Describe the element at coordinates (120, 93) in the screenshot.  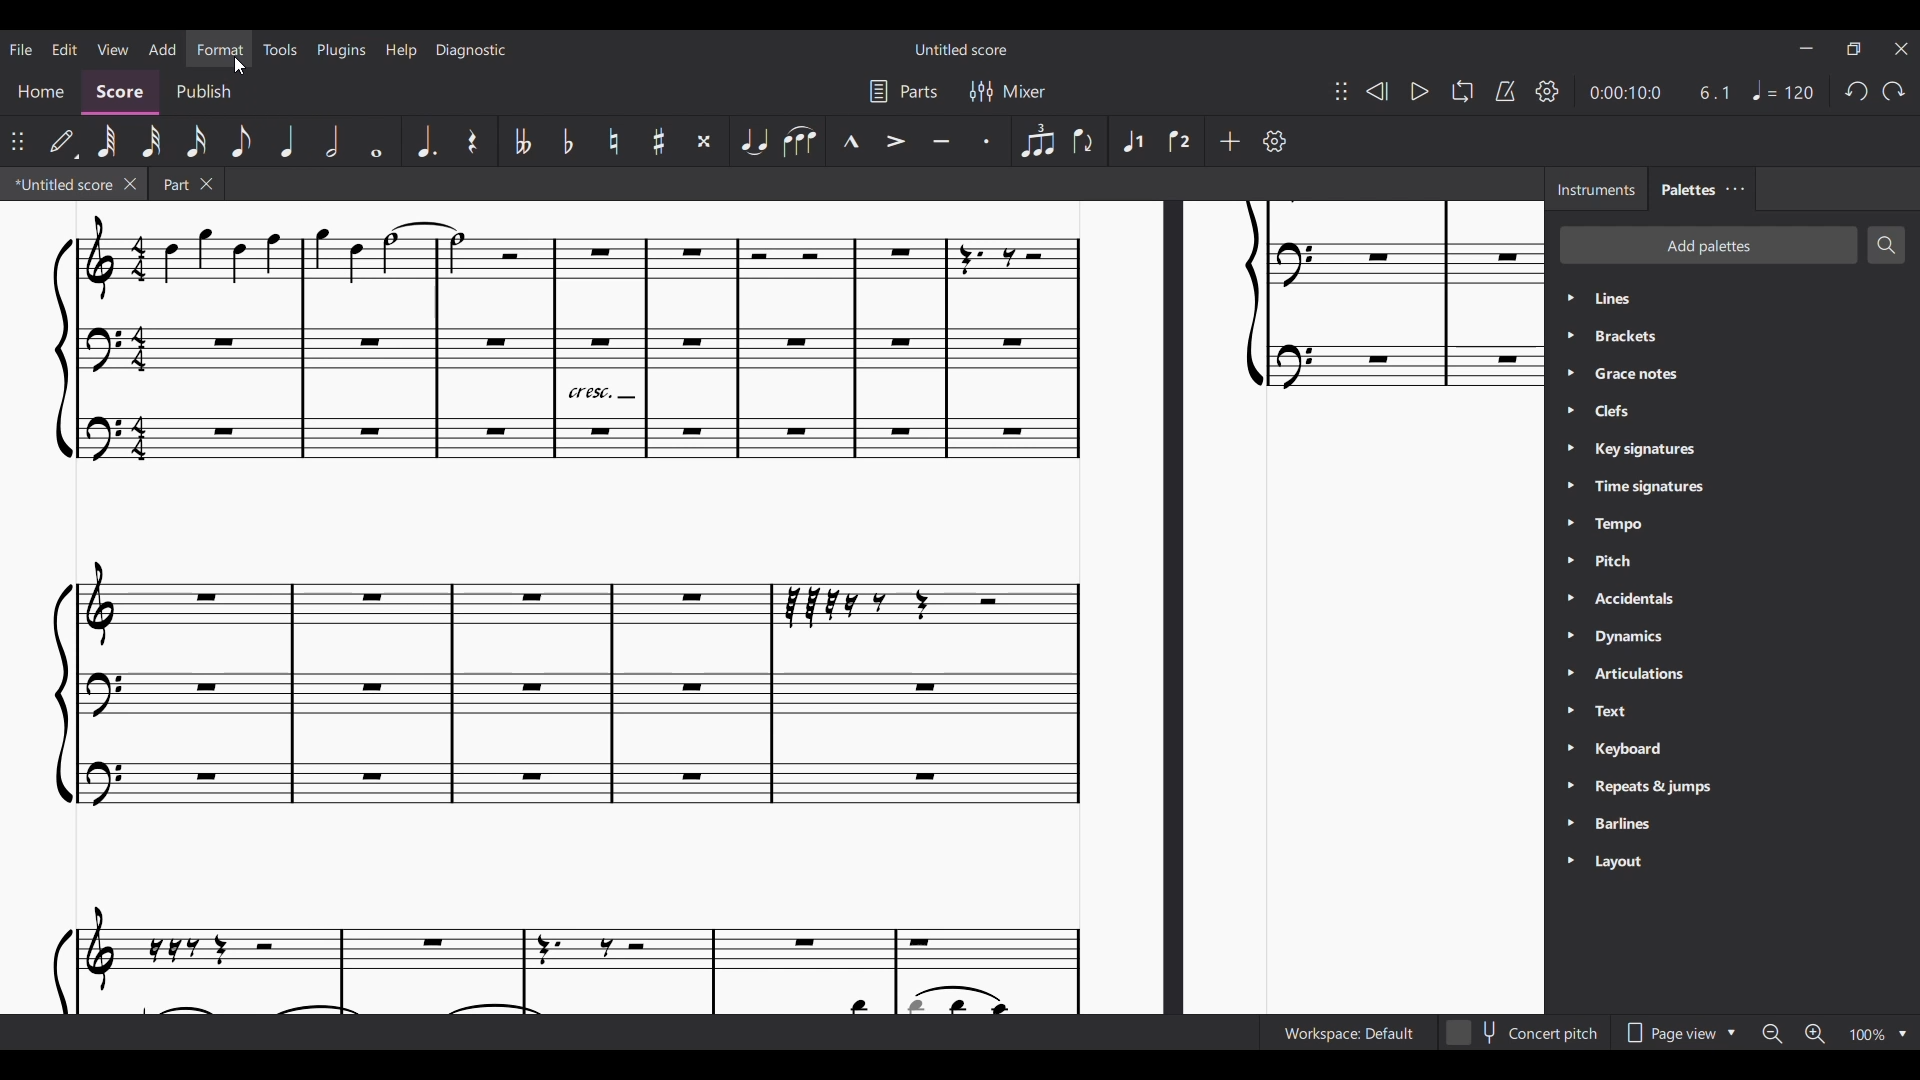
I see `Score, current section highlighted` at that location.